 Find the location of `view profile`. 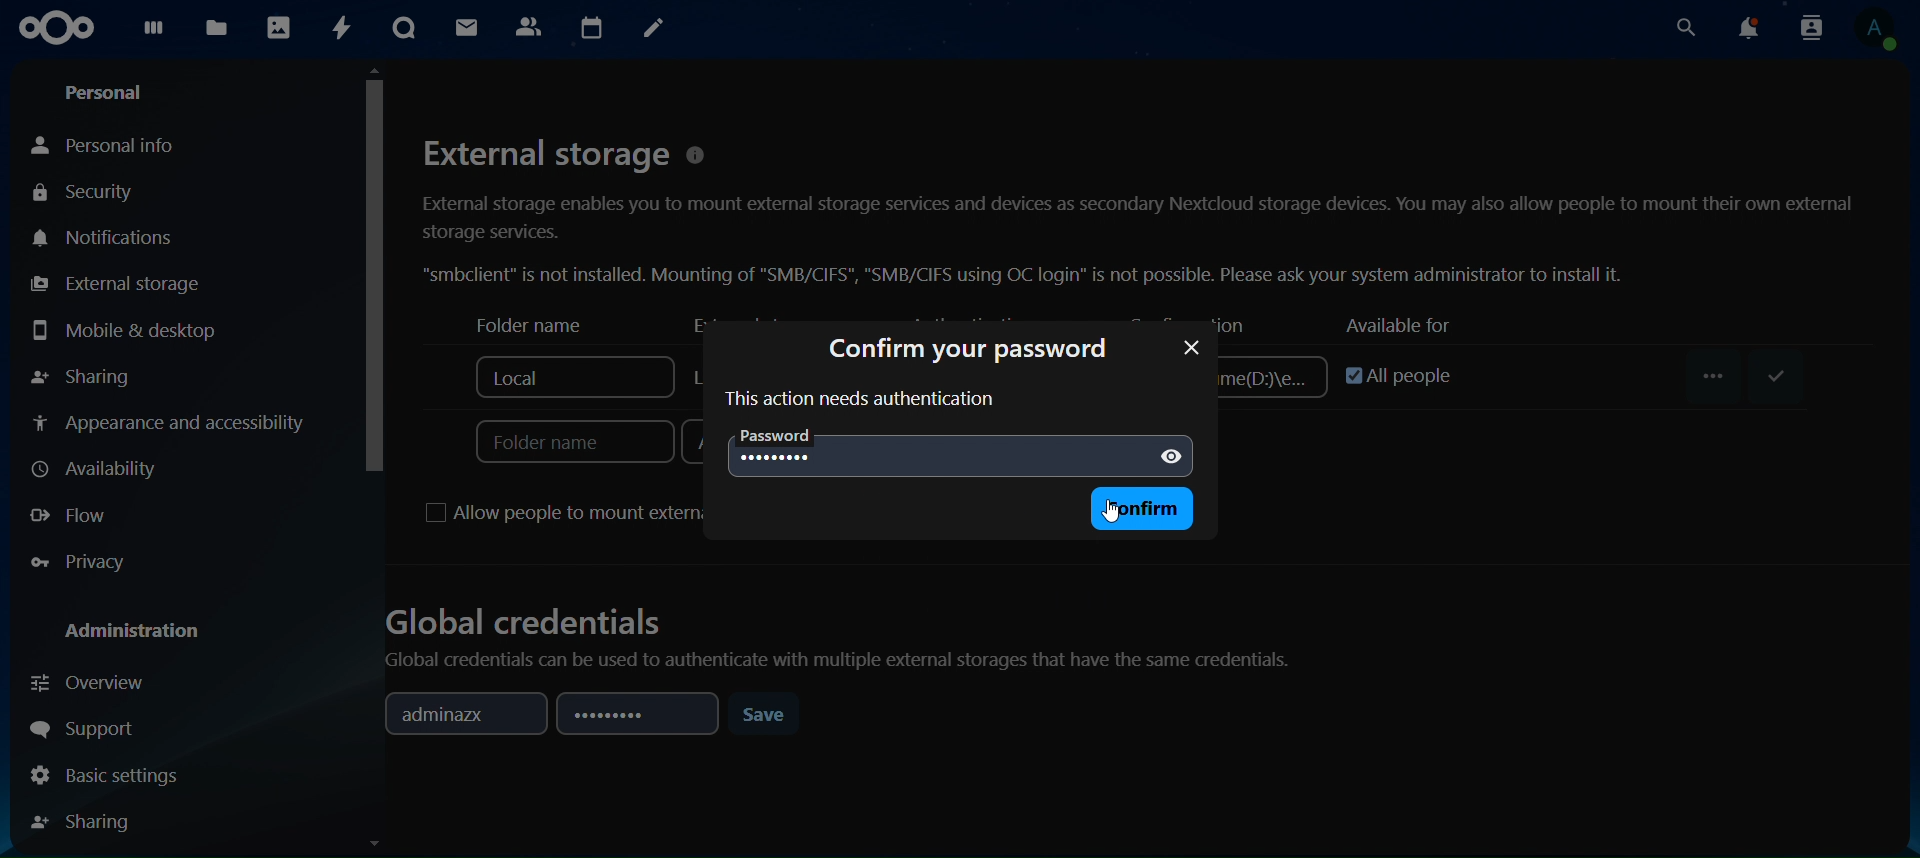

view profile is located at coordinates (1883, 31).